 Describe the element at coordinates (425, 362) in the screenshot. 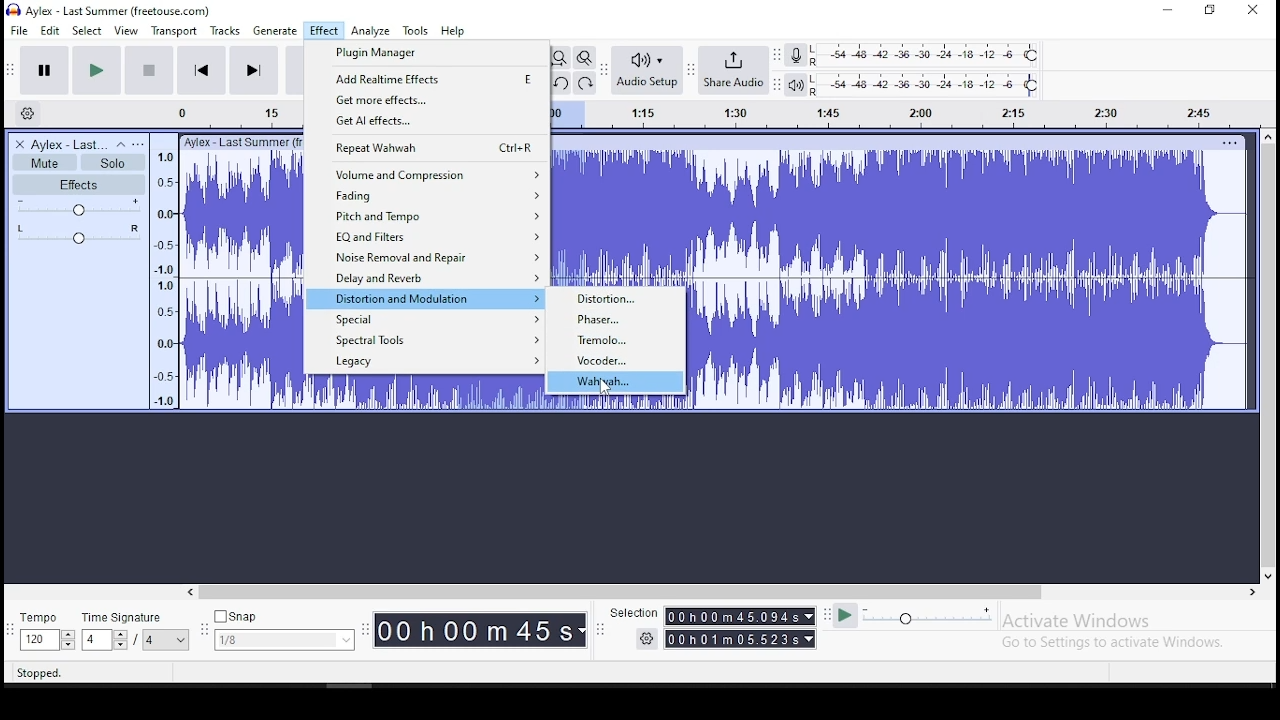

I see `legacy` at that location.